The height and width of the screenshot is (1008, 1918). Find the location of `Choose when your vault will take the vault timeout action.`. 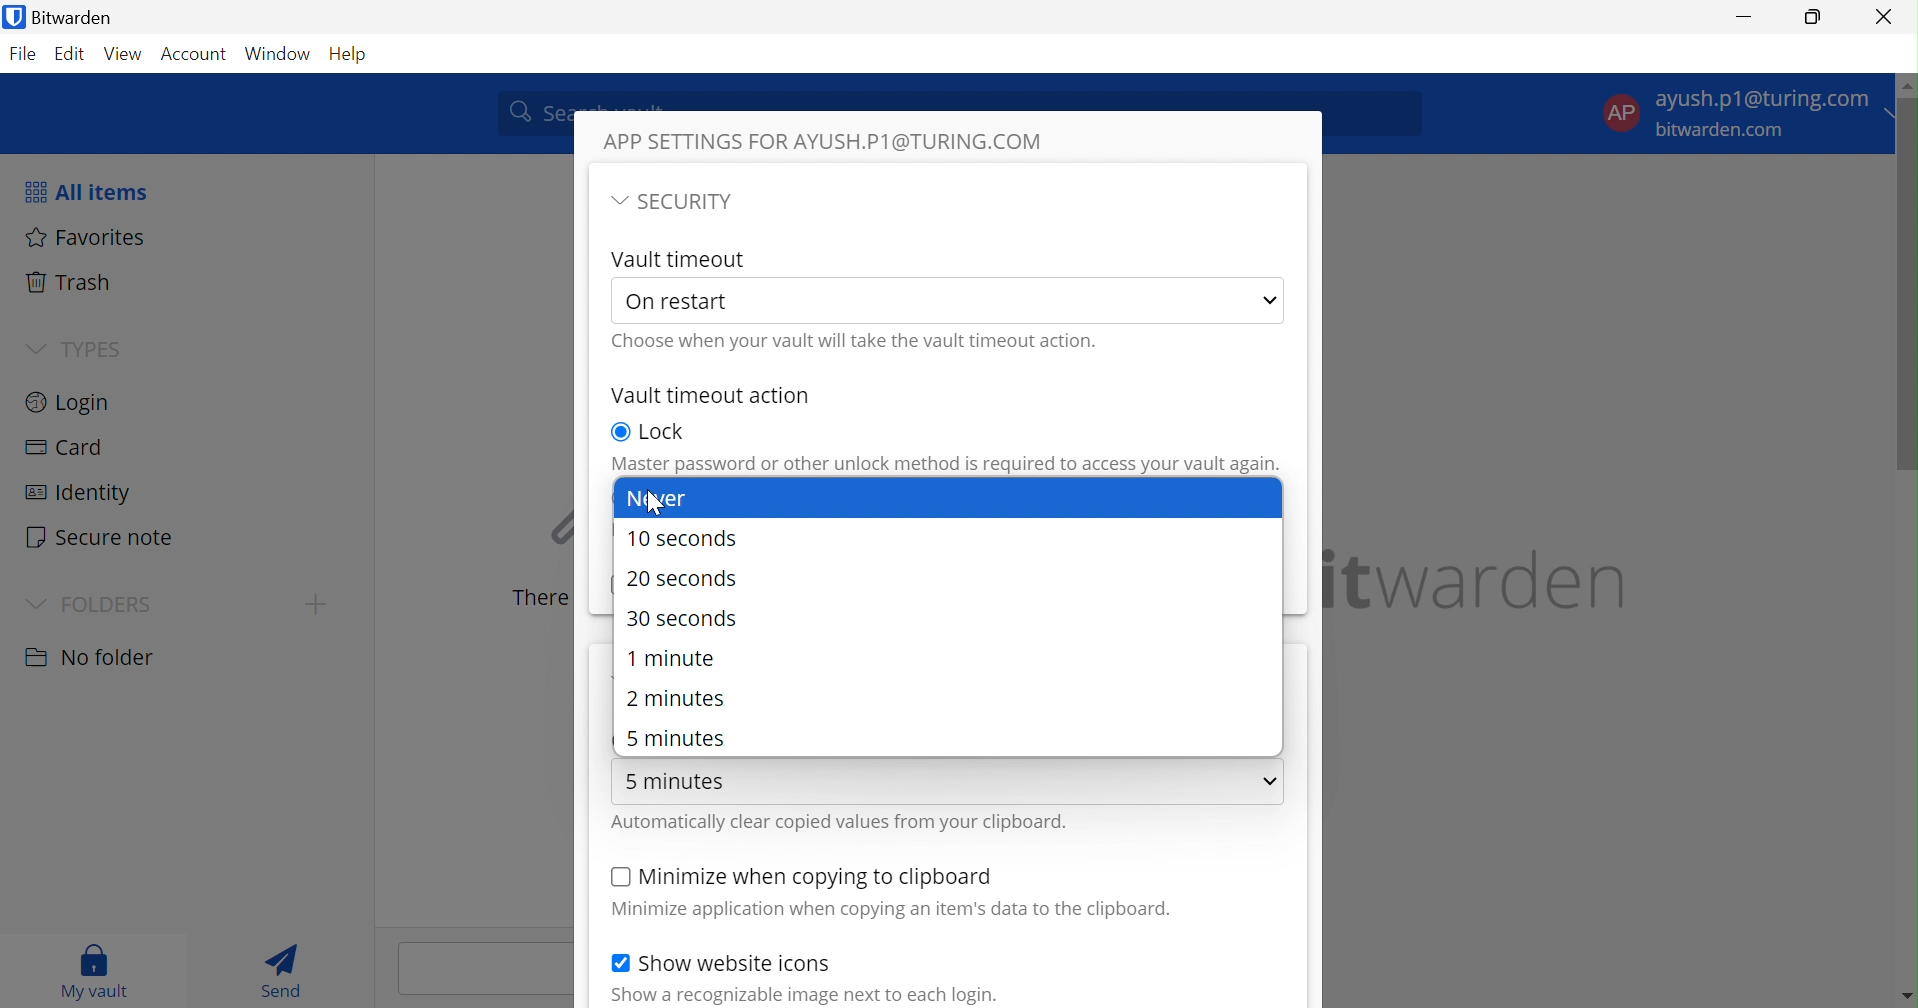

Choose when your vault will take the vault timeout action. is located at coordinates (856, 341).